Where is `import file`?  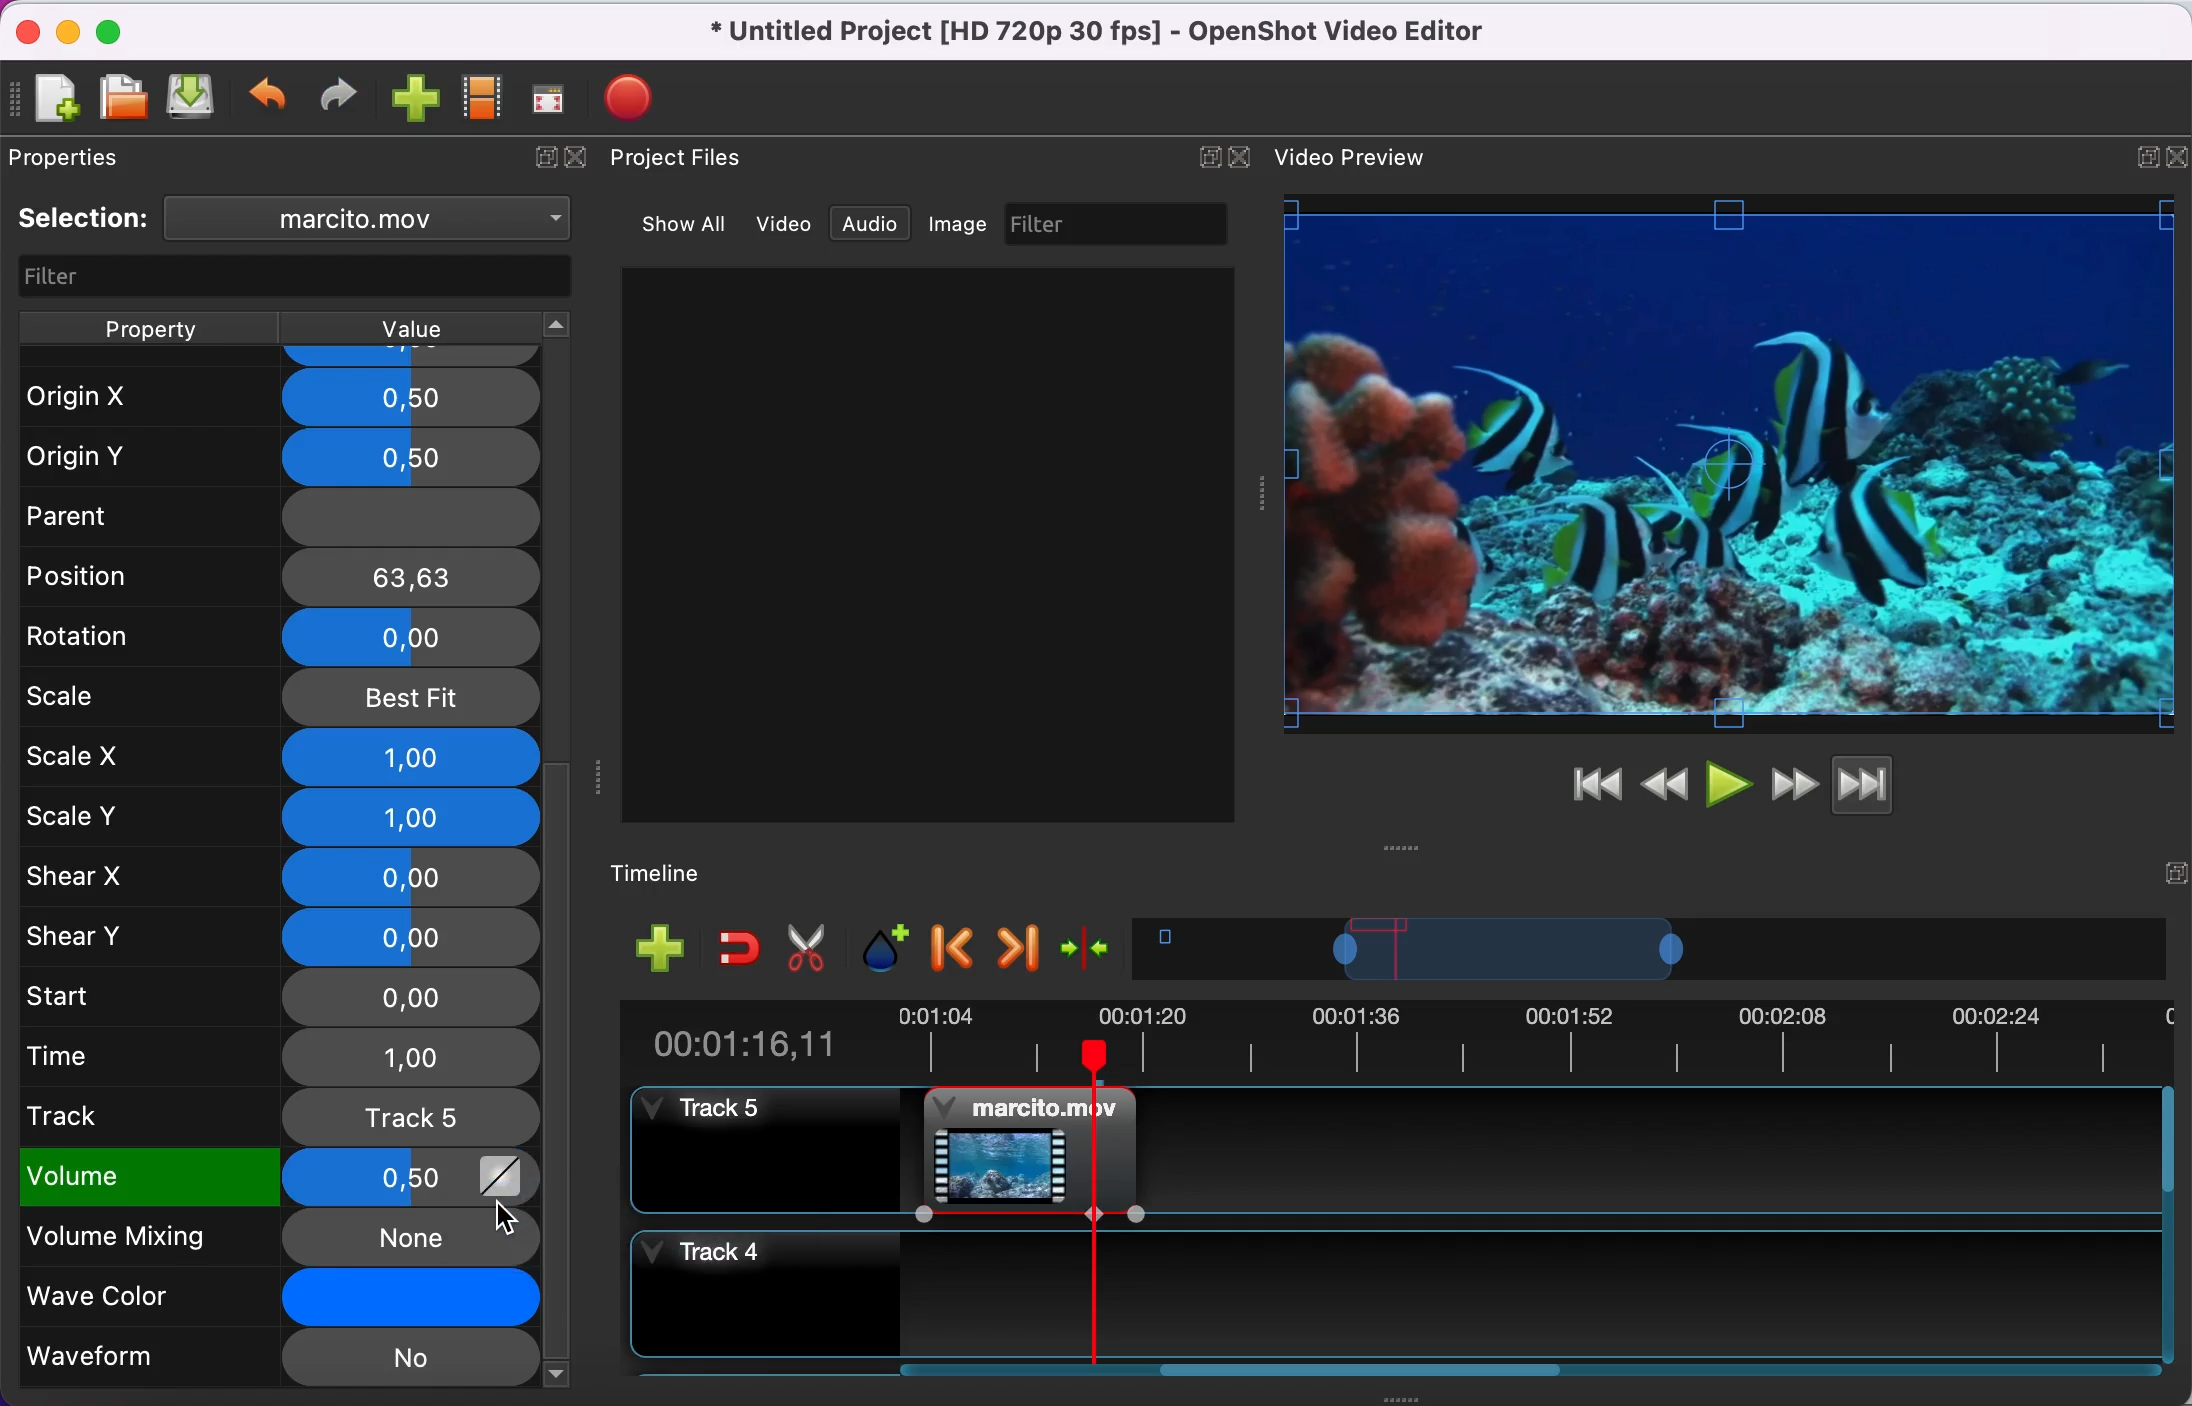 import file is located at coordinates (415, 100).